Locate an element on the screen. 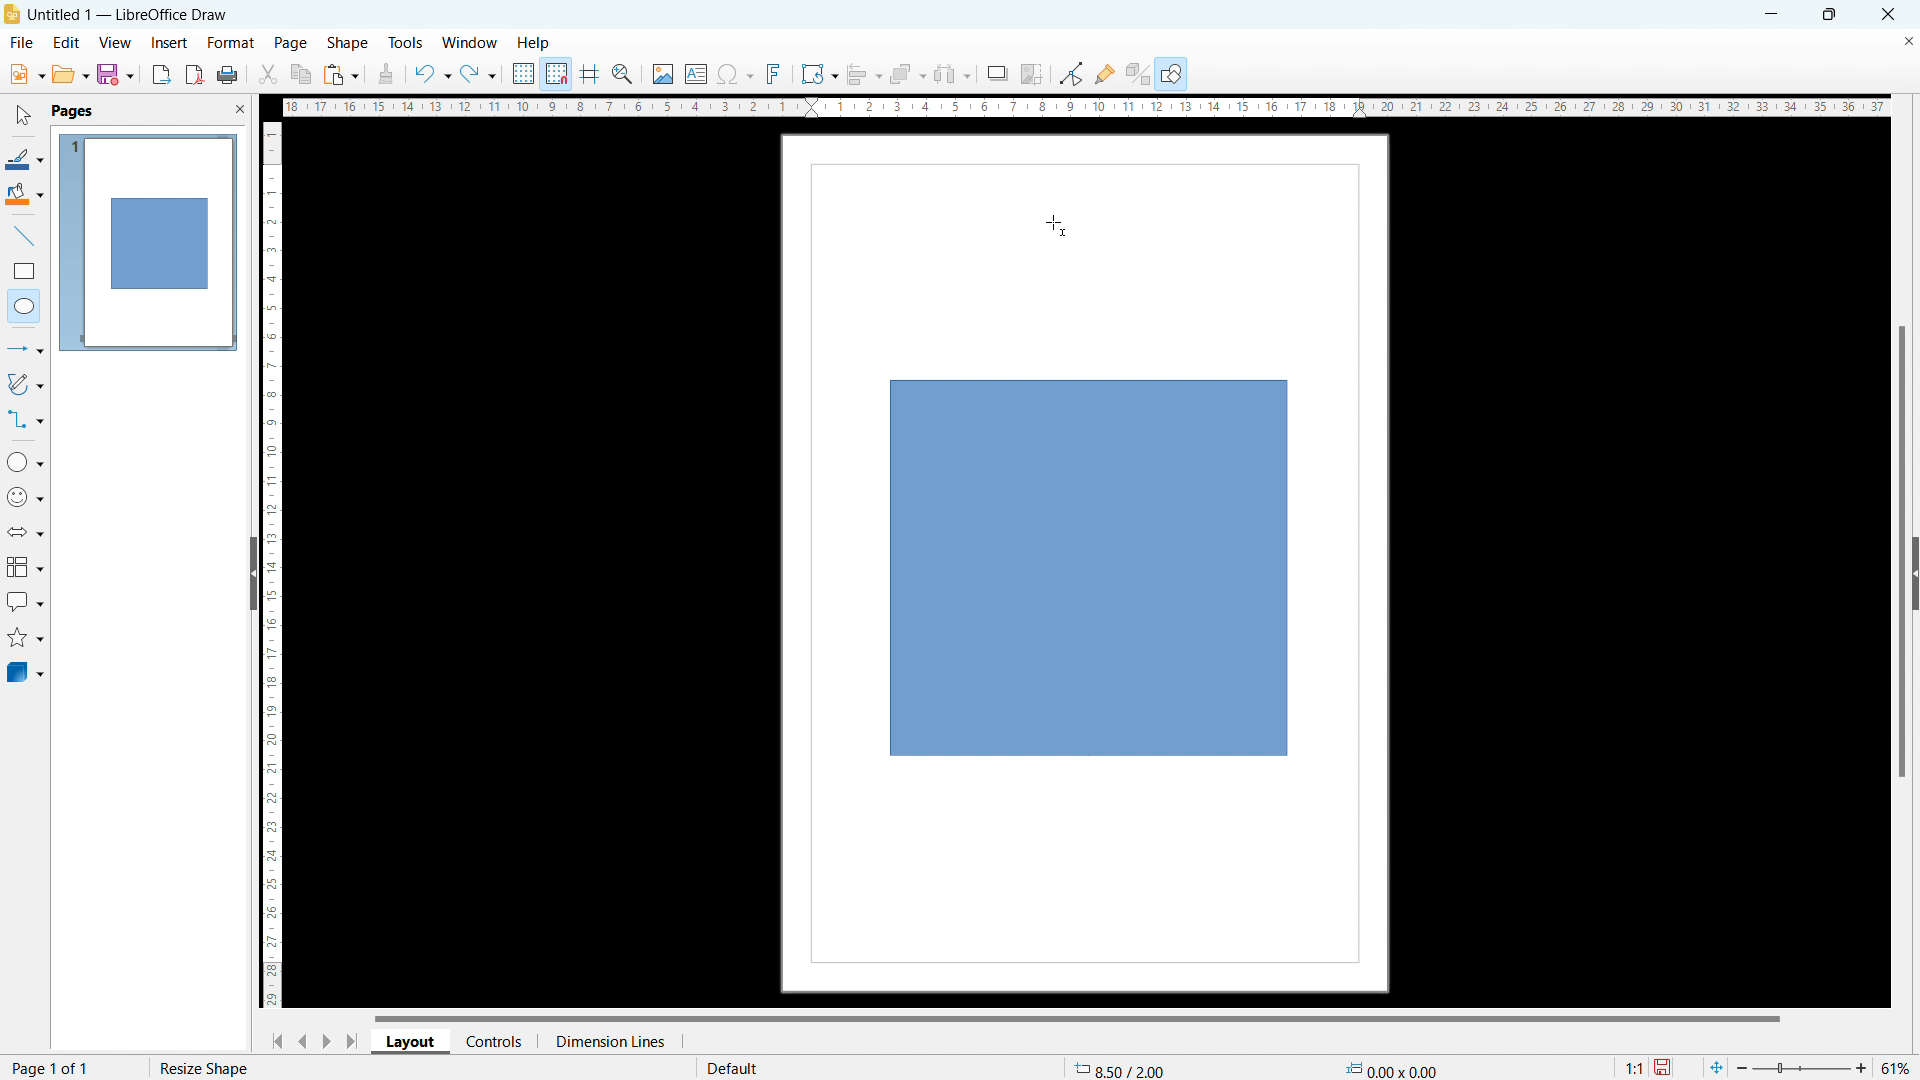  select at least three objects to distributw is located at coordinates (951, 75).